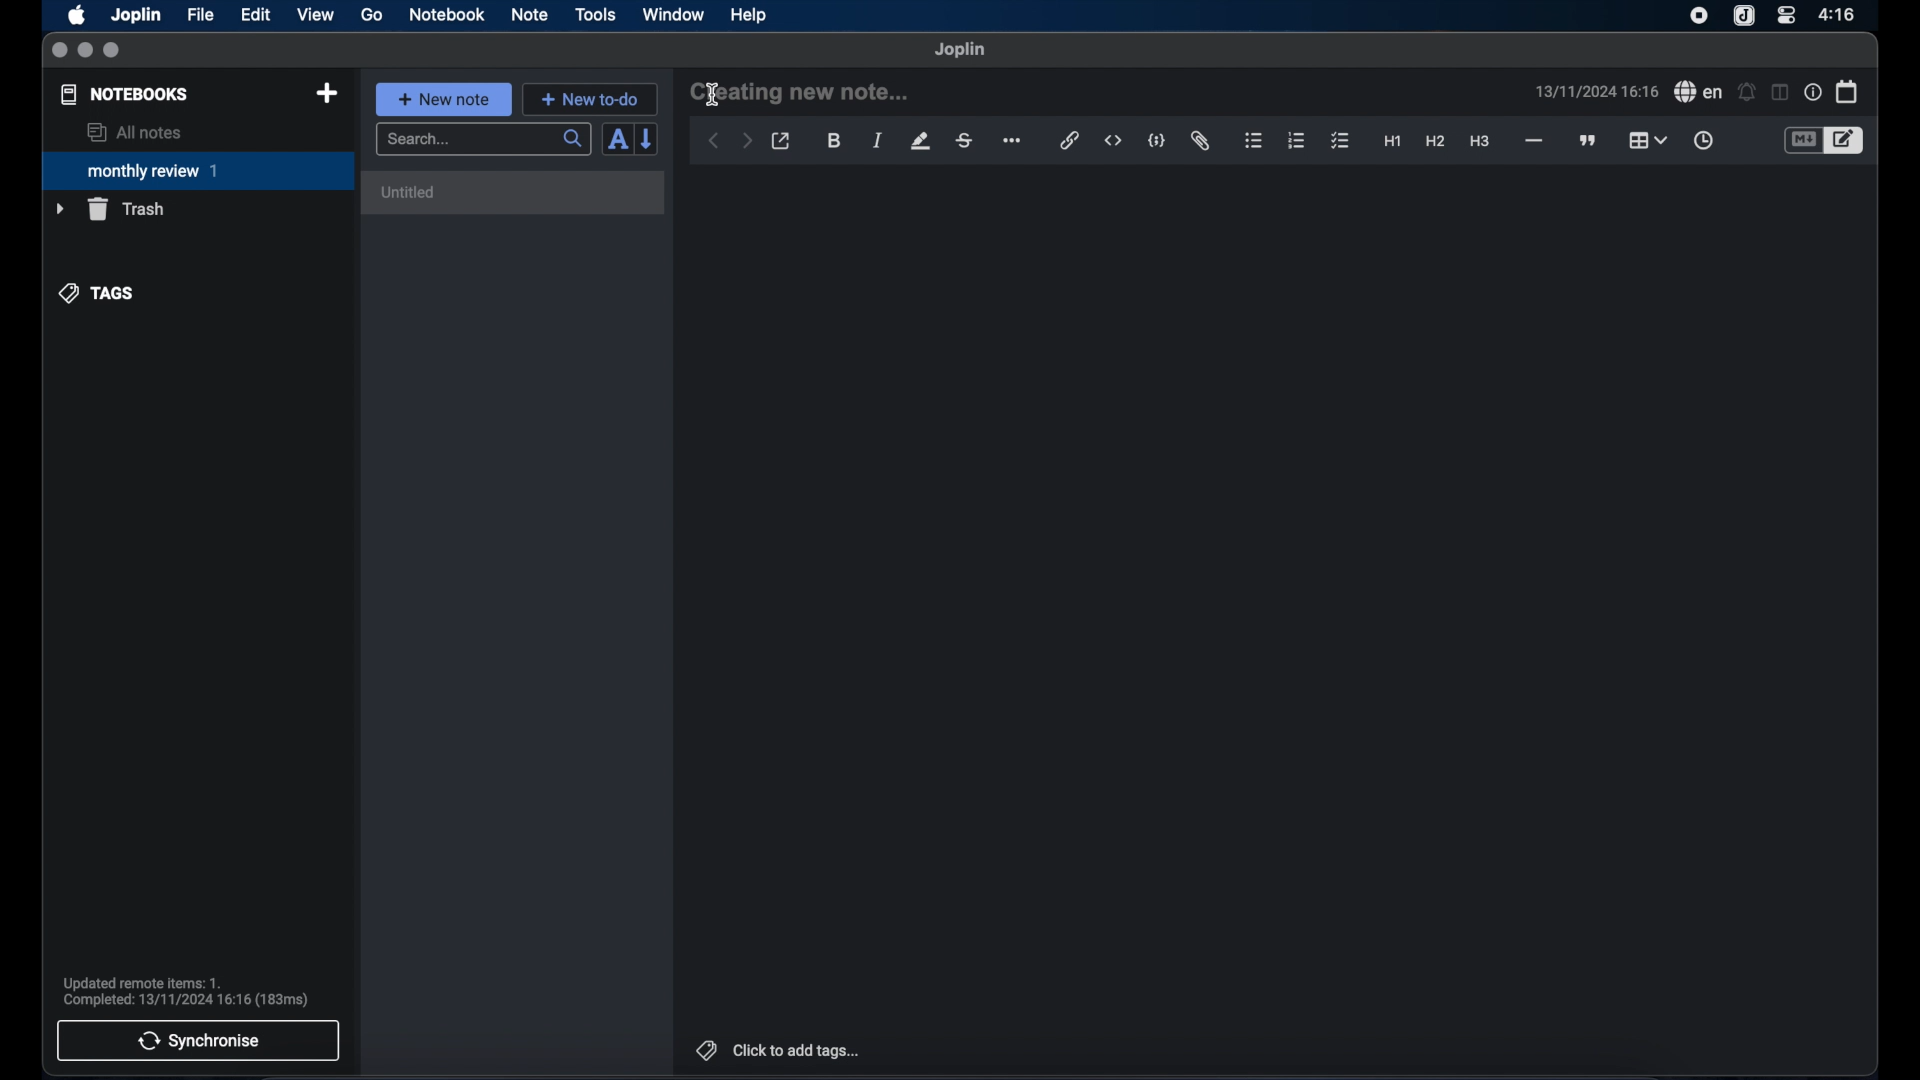 The image size is (1920, 1080). What do you see at coordinates (110, 209) in the screenshot?
I see `trash` at bounding box center [110, 209].